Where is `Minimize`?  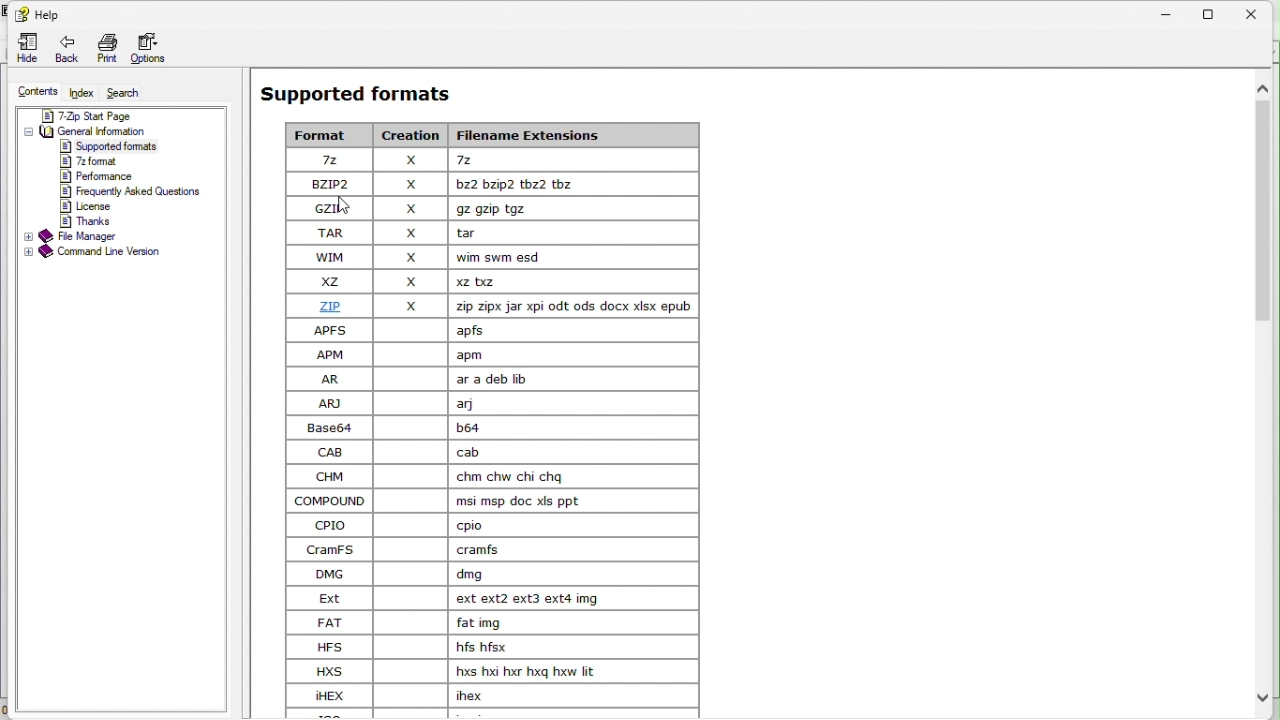
Minimize is located at coordinates (1167, 13).